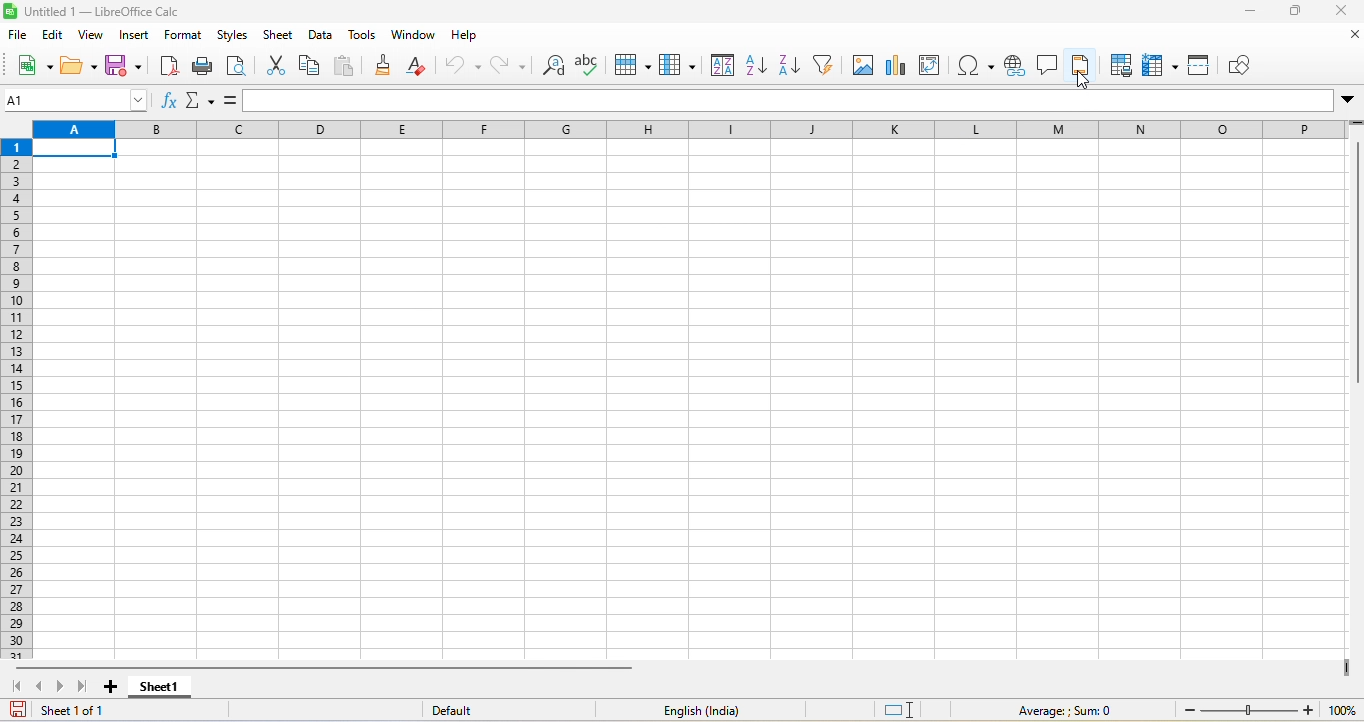  What do you see at coordinates (791, 66) in the screenshot?
I see `sort descending` at bounding box center [791, 66].